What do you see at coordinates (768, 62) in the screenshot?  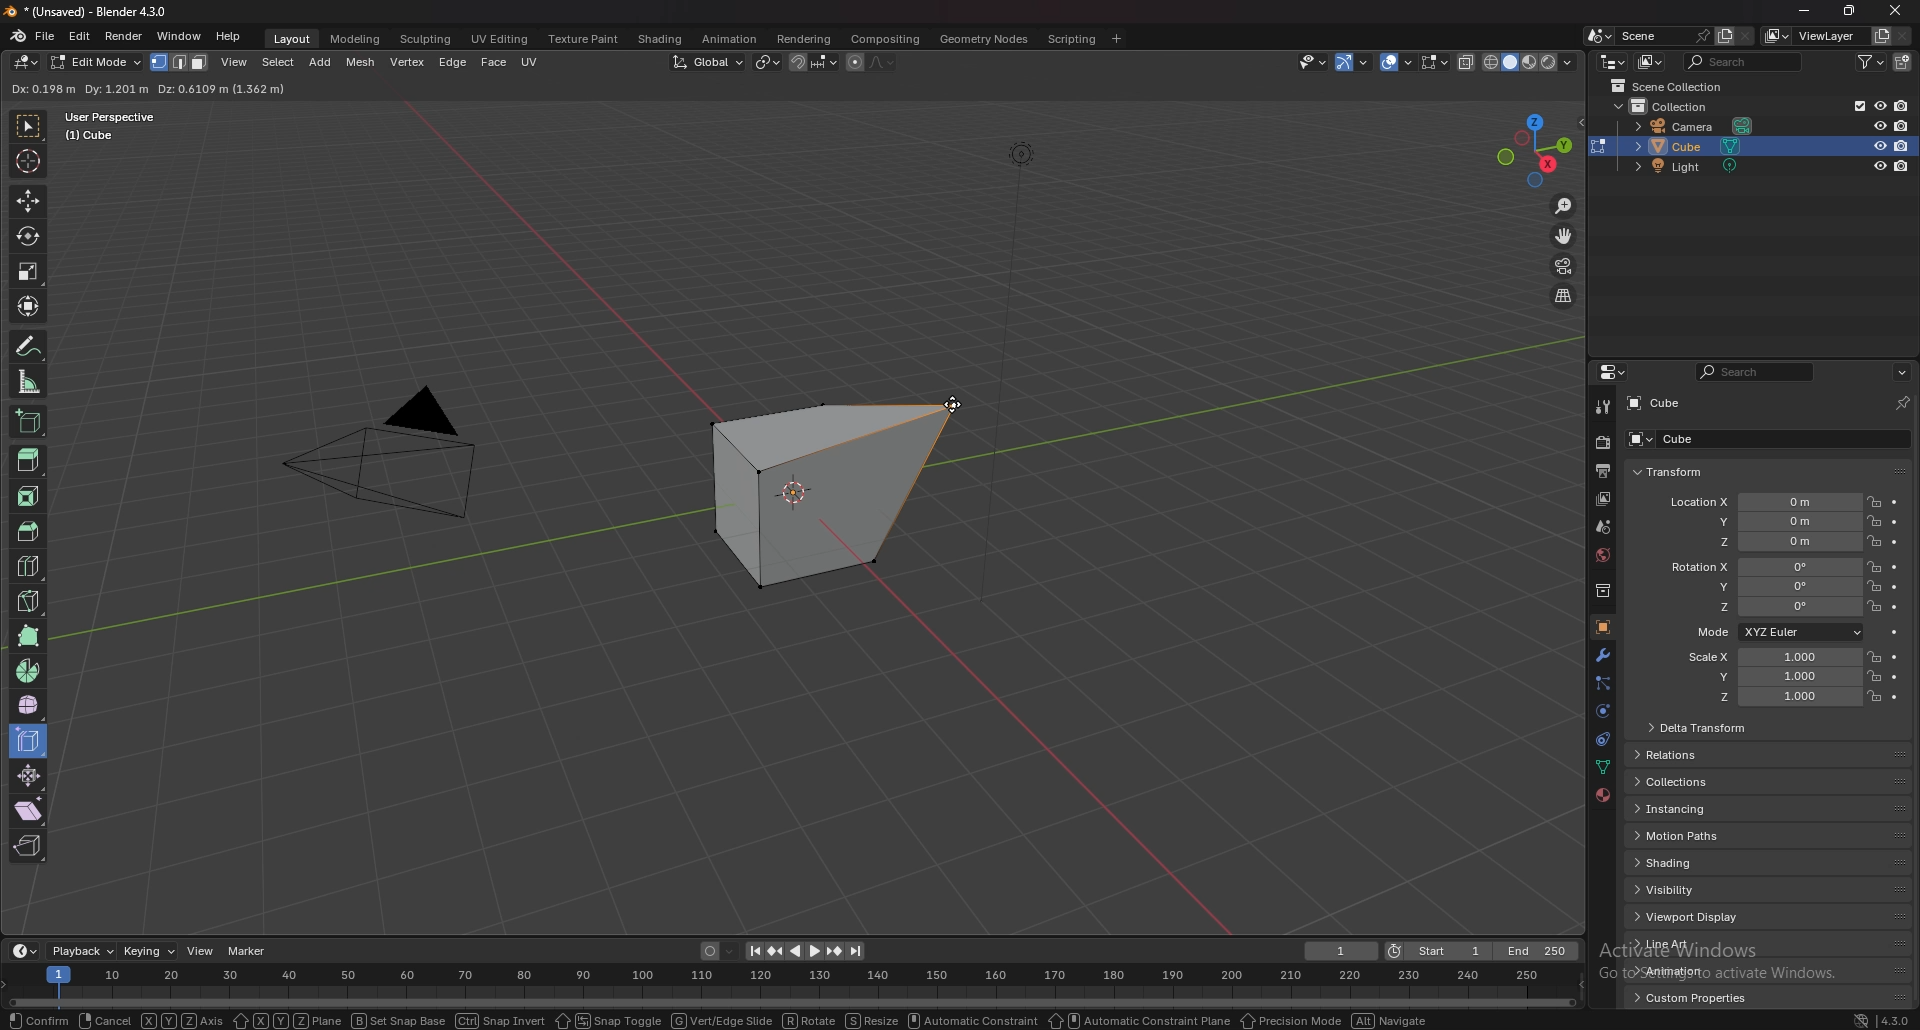 I see `transform pivot point` at bounding box center [768, 62].